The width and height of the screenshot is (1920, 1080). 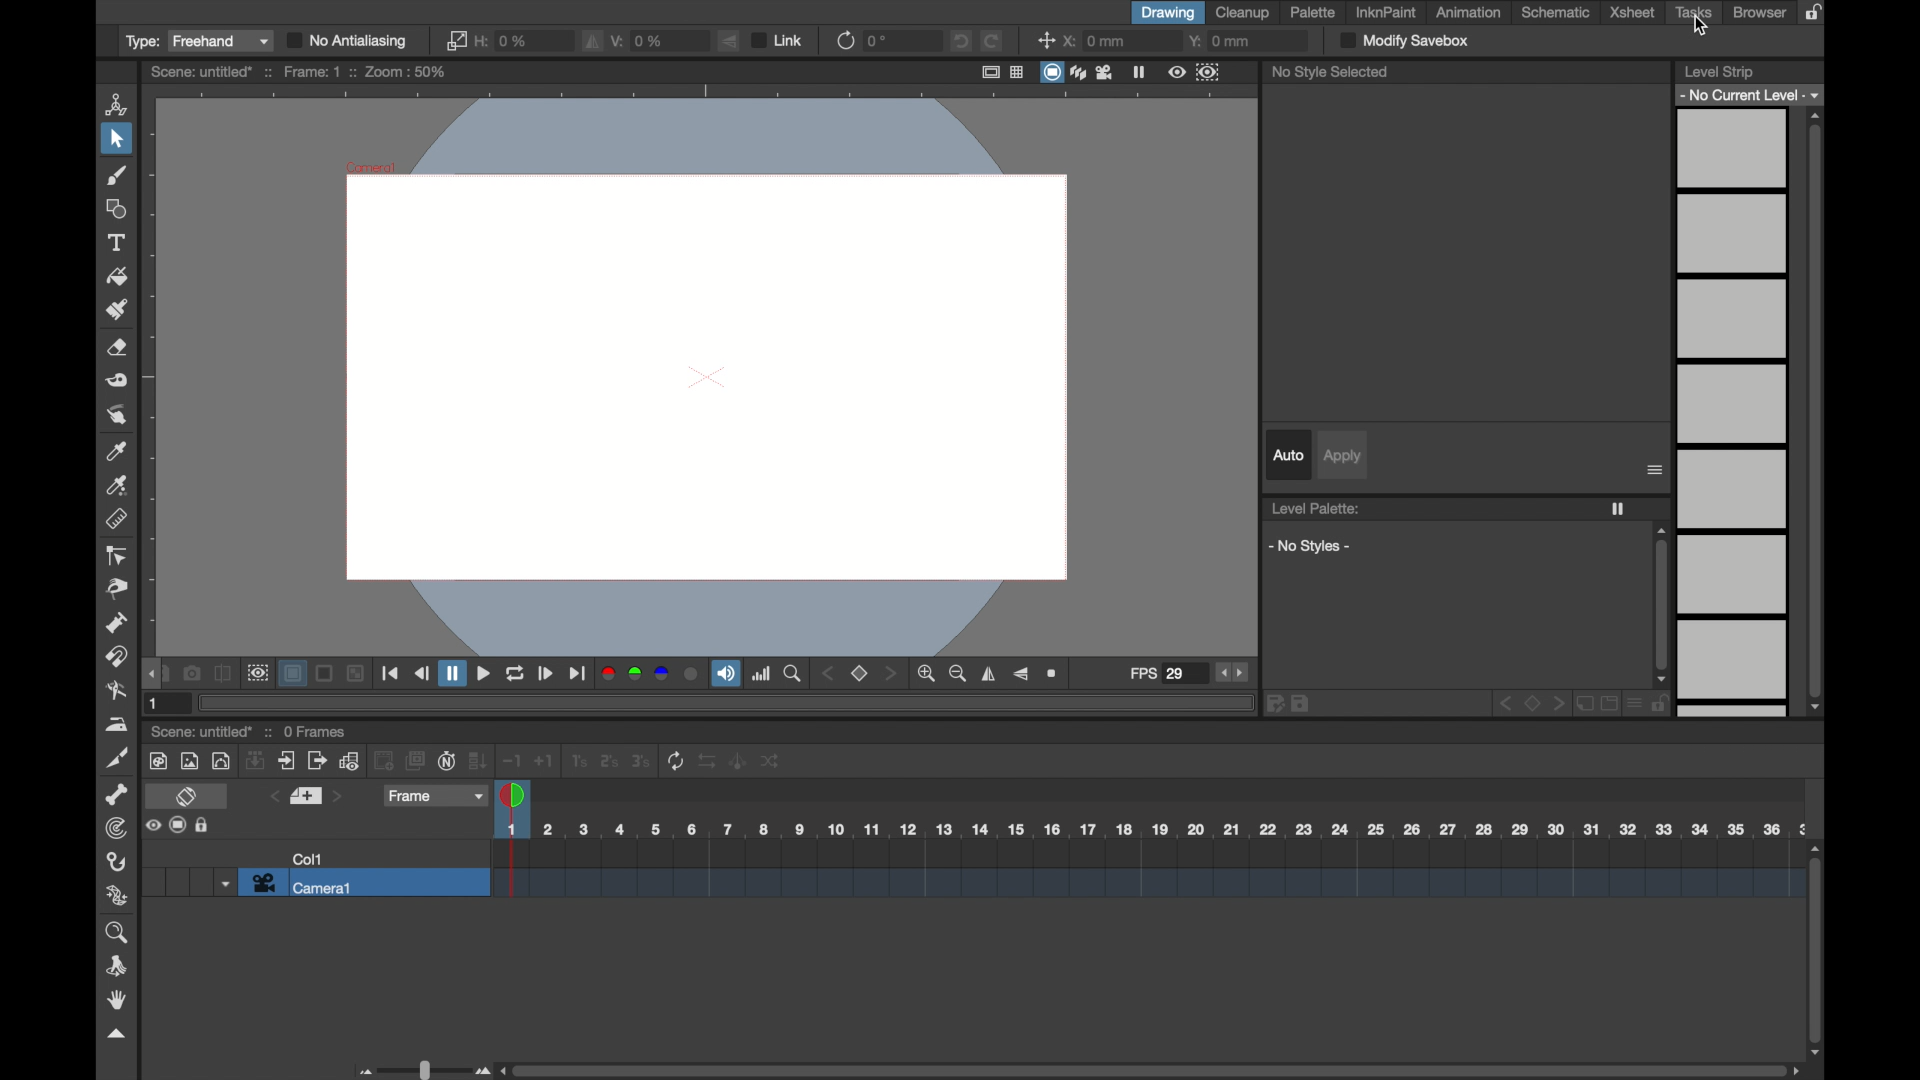 What do you see at coordinates (118, 587) in the screenshot?
I see `pinch tool` at bounding box center [118, 587].